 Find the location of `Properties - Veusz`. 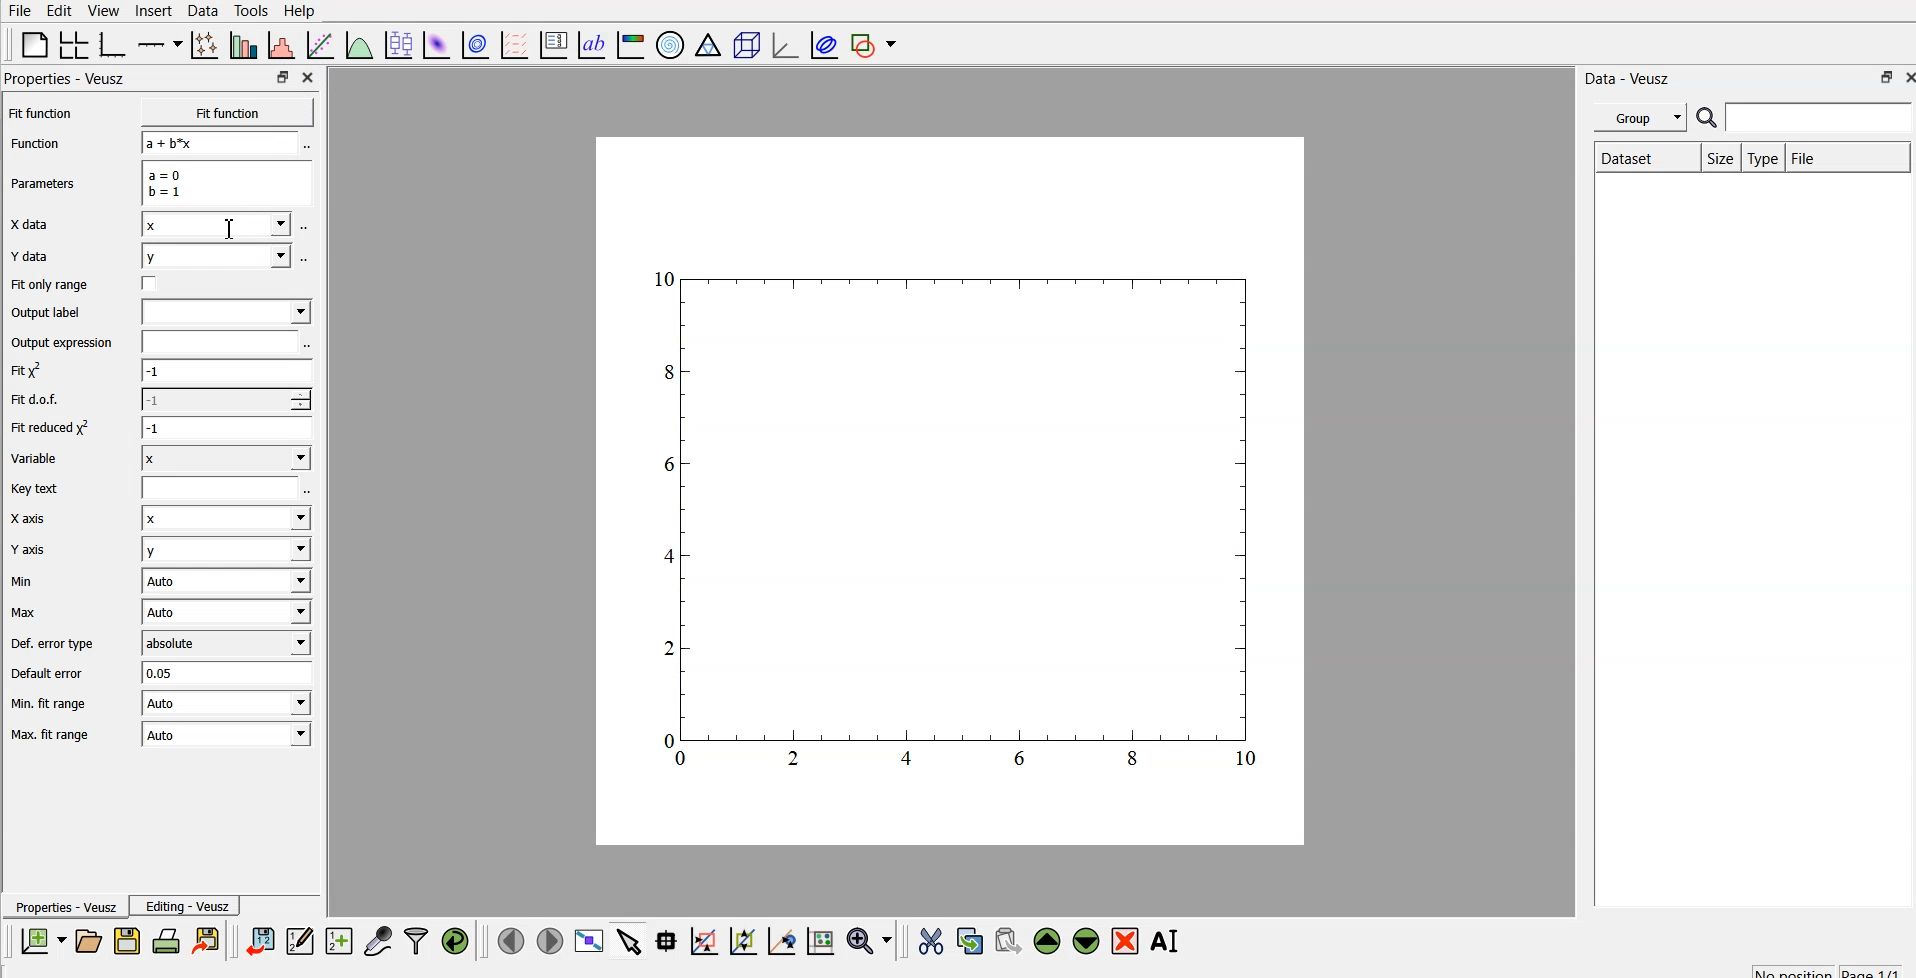

Properties - Veusz is located at coordinates (66, 906).